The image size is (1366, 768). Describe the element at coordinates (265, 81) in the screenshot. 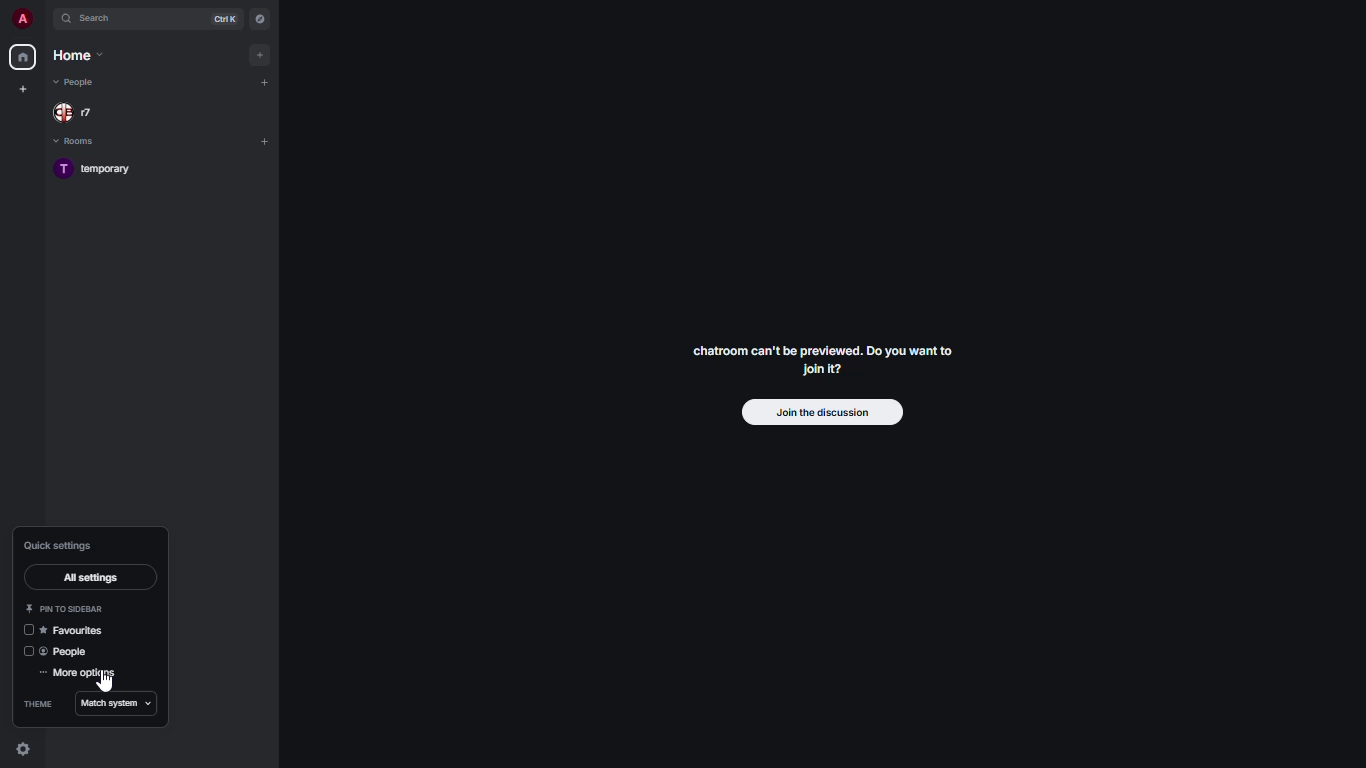

I see `add` at that location.